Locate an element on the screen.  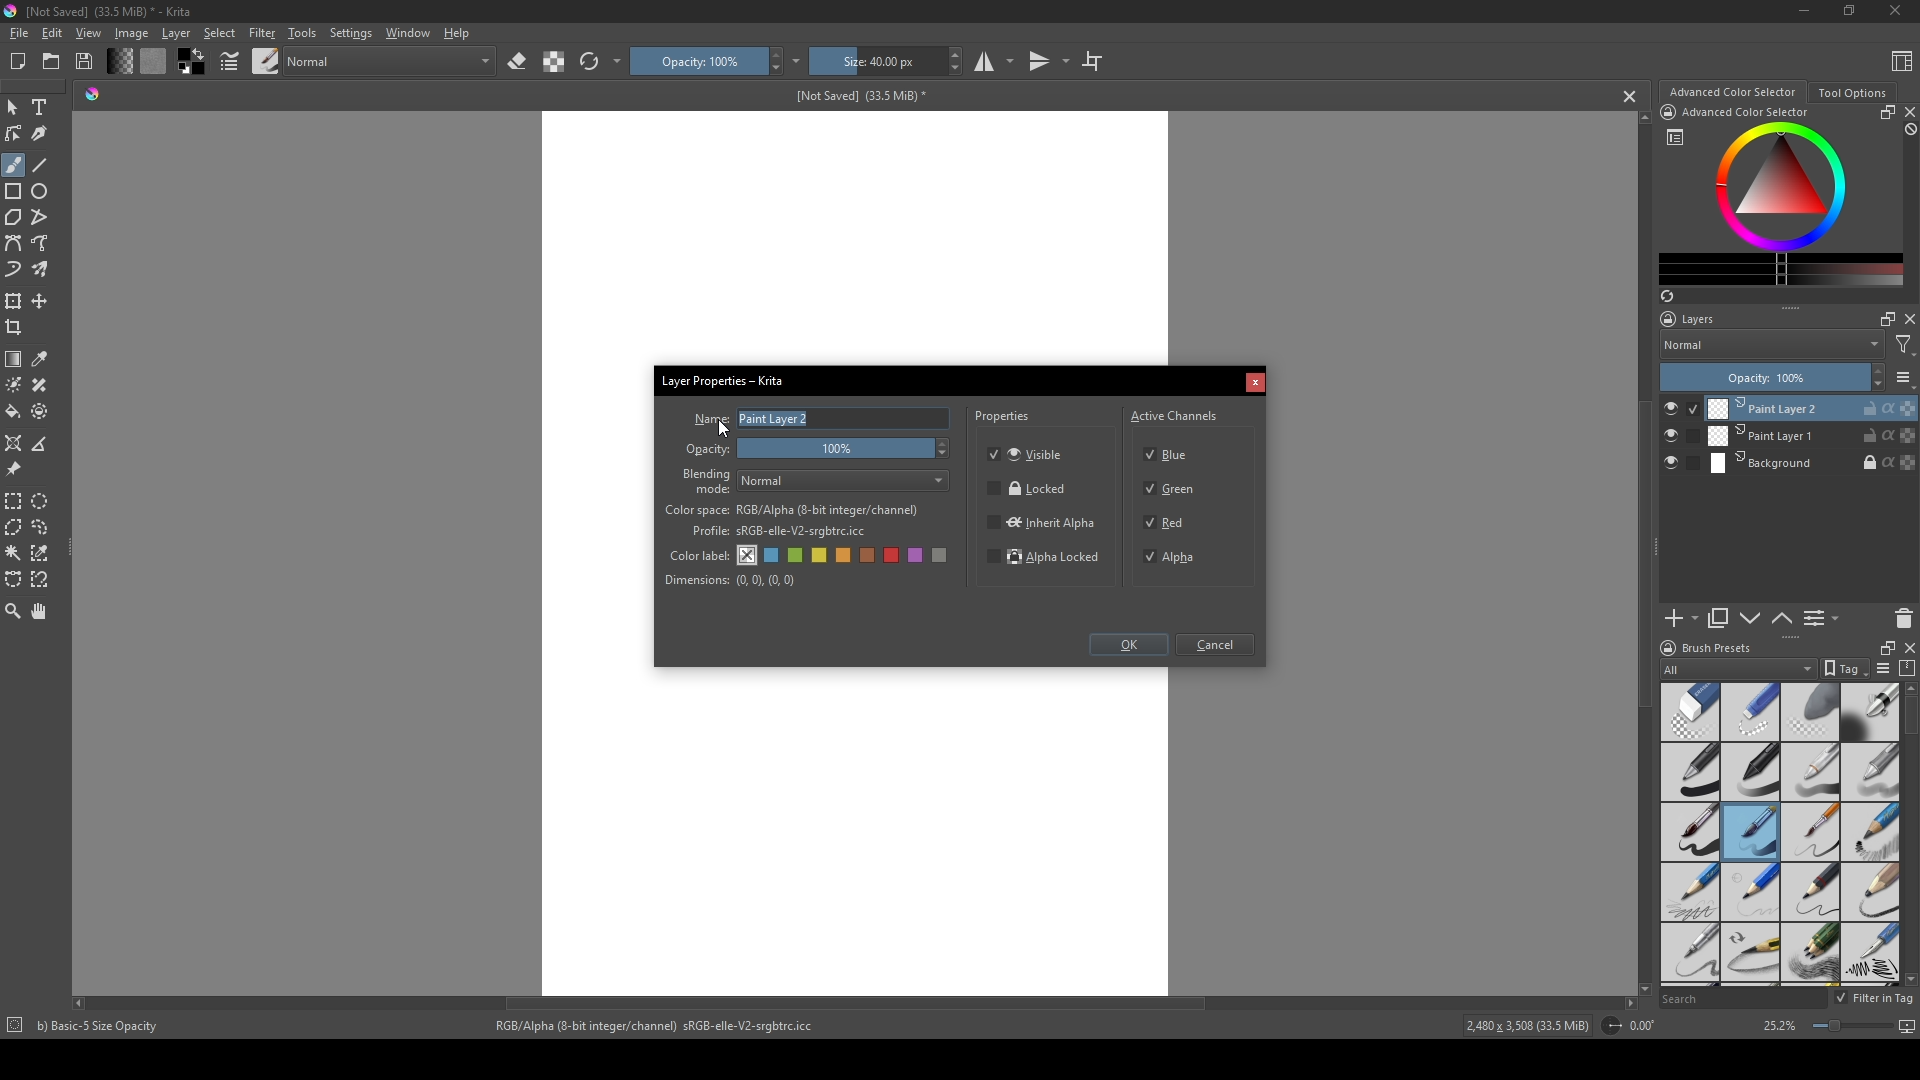
View is located at coordinates (89, 33).